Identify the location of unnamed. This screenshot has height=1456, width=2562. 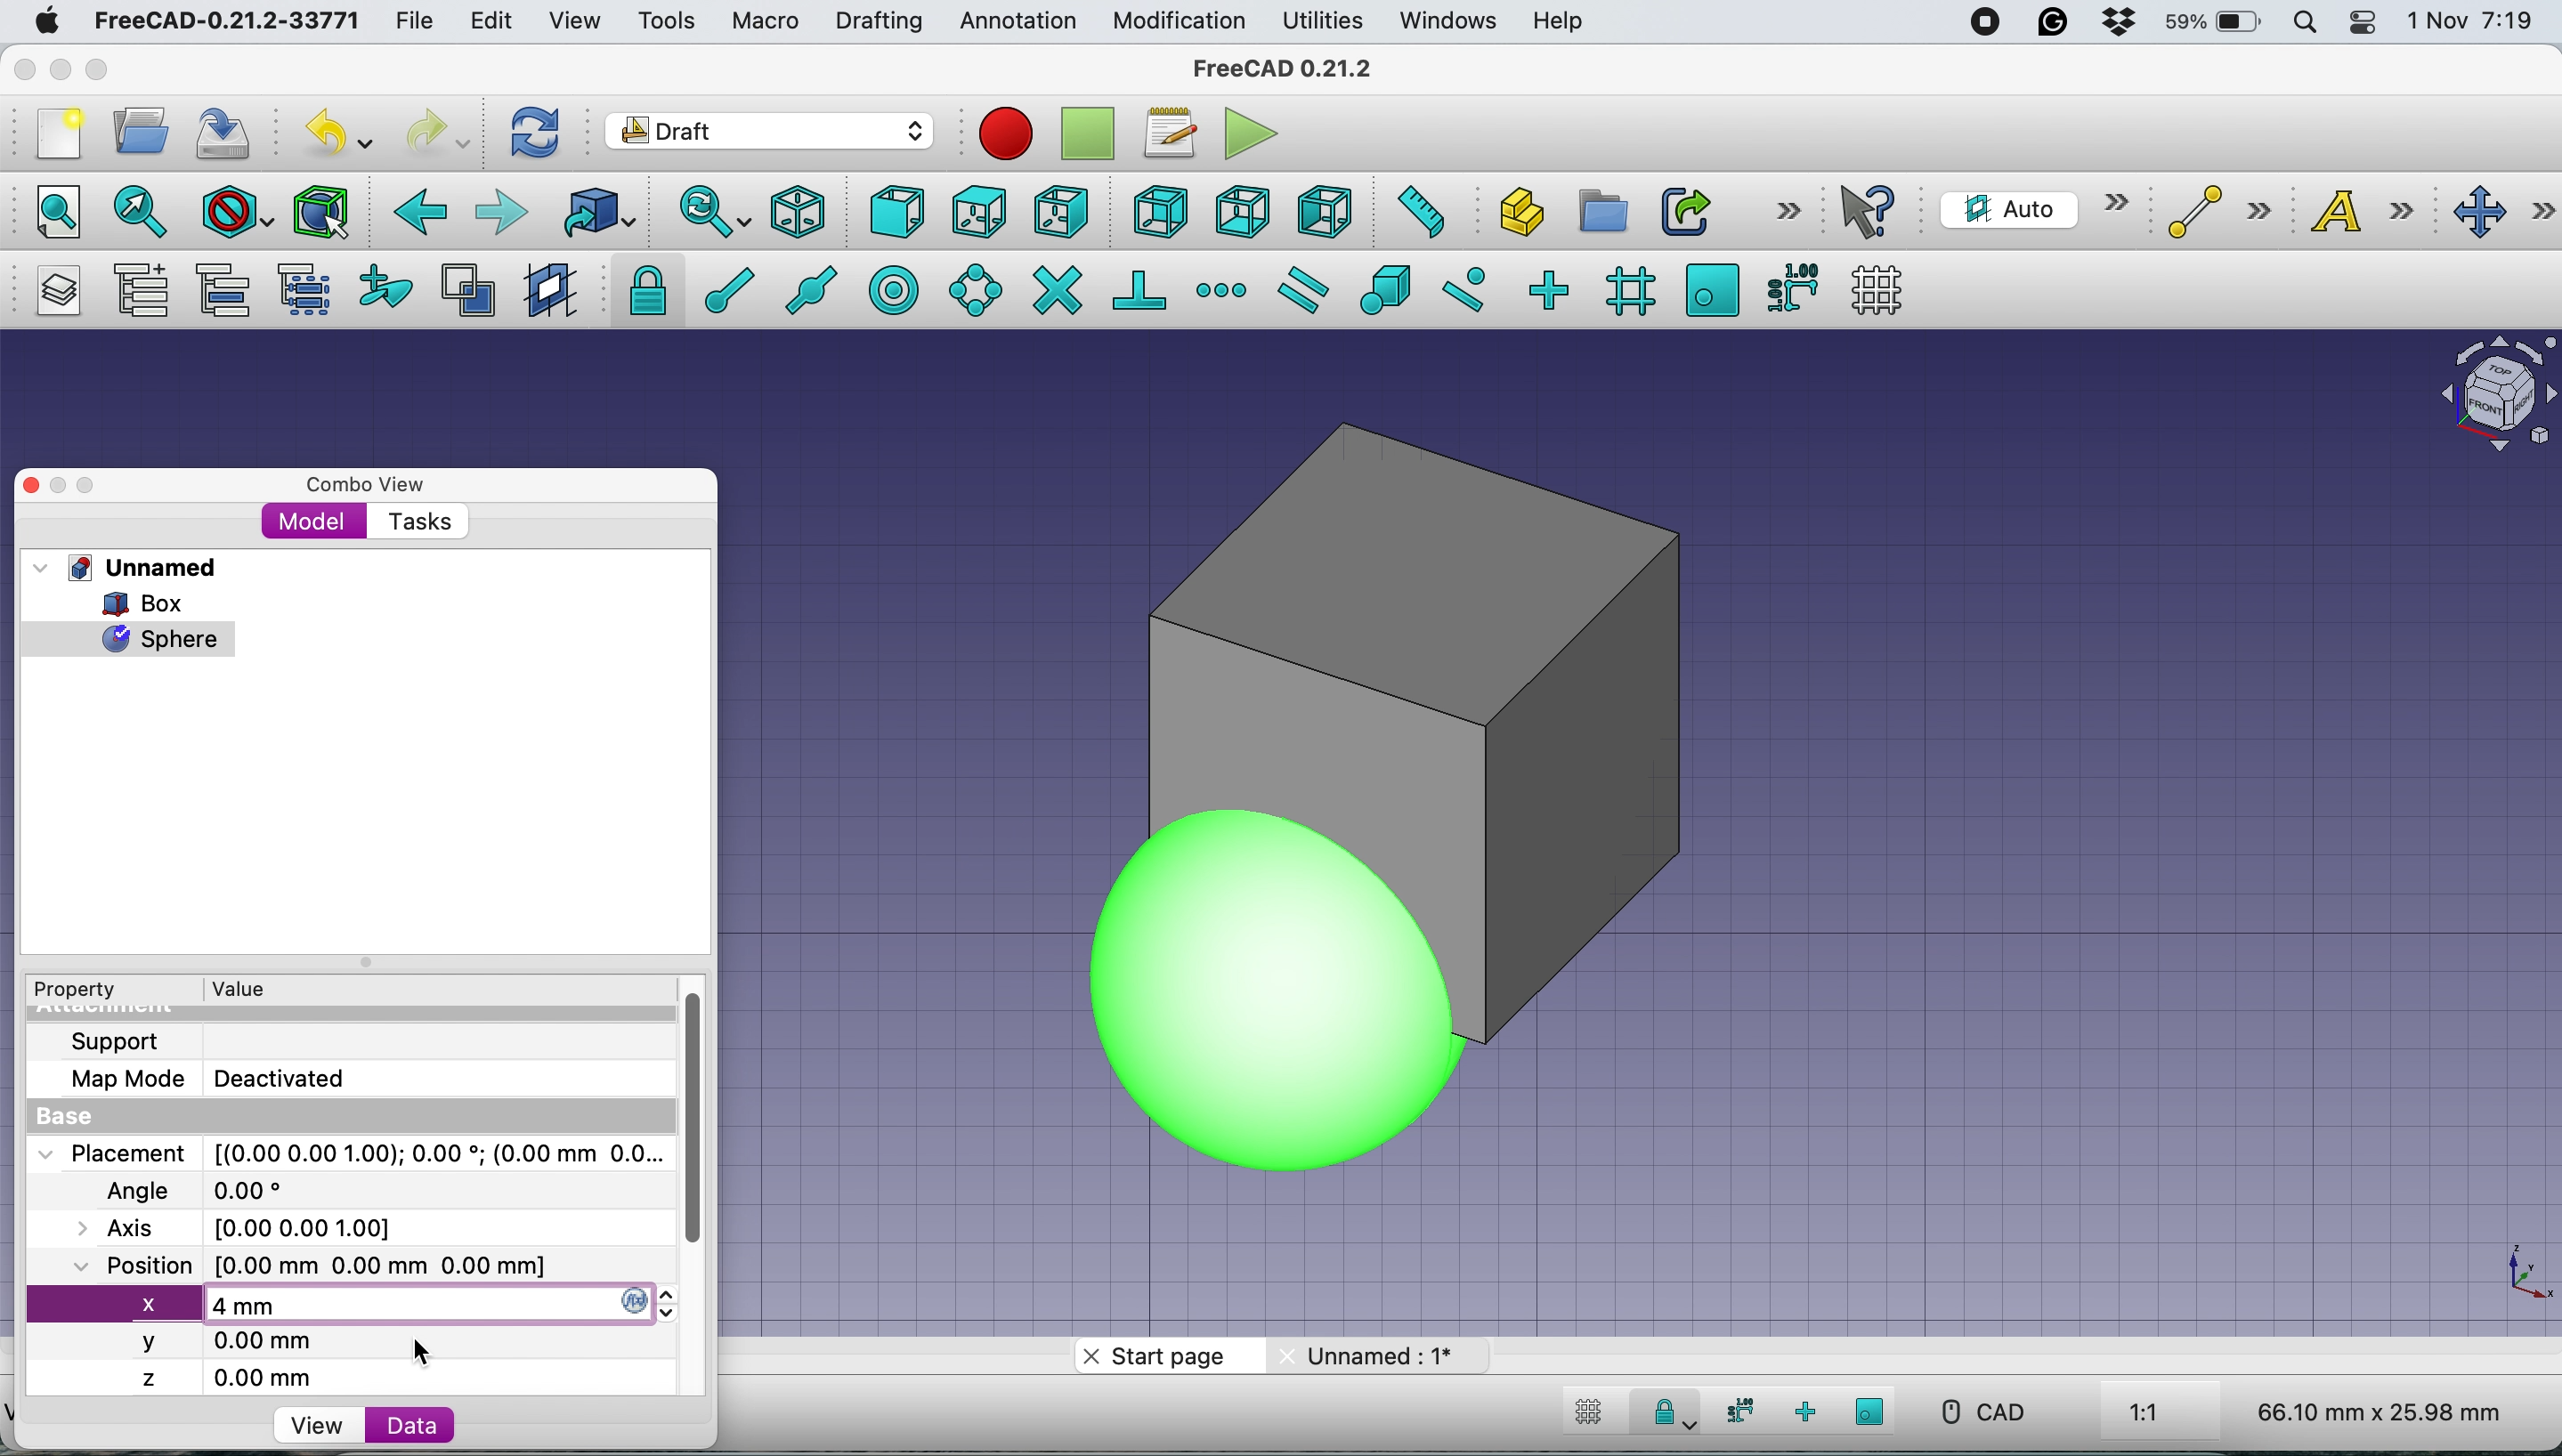
(133, 567).